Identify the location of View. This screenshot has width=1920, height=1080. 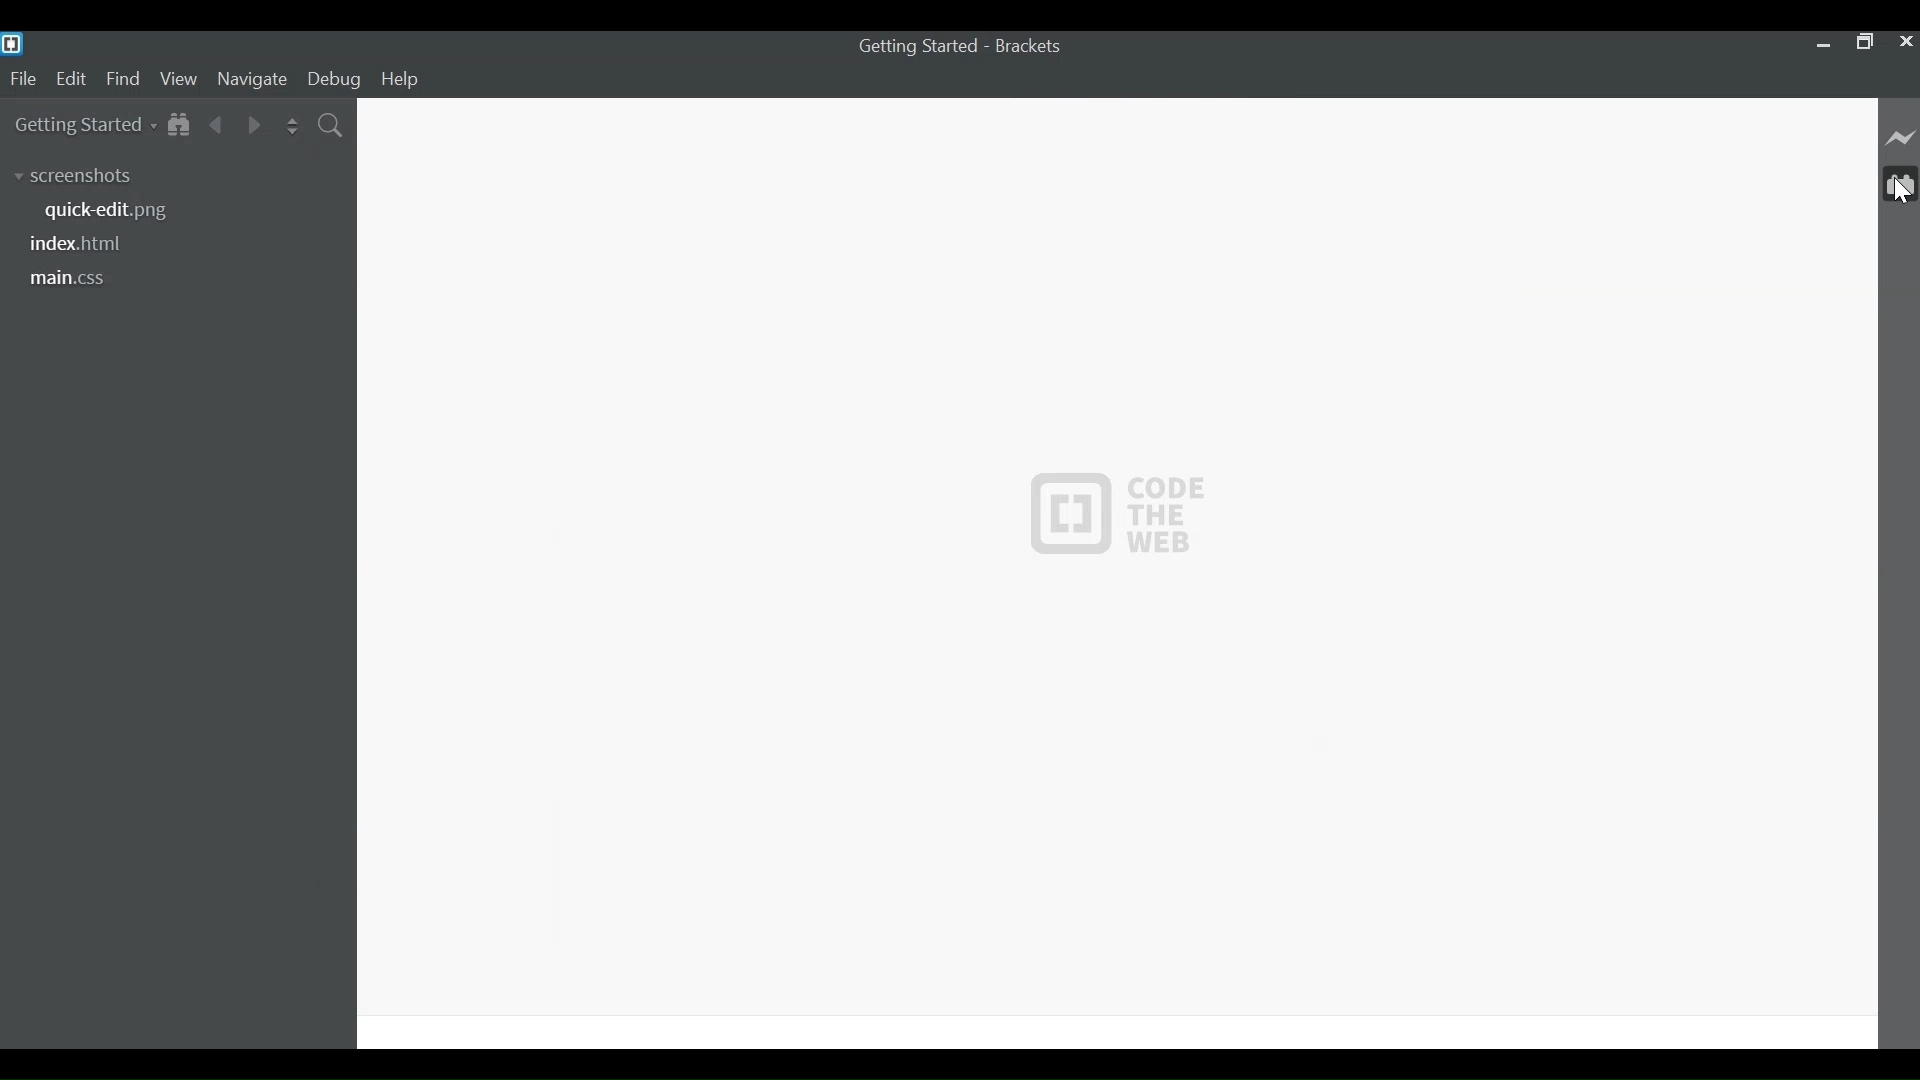
(179, 80).